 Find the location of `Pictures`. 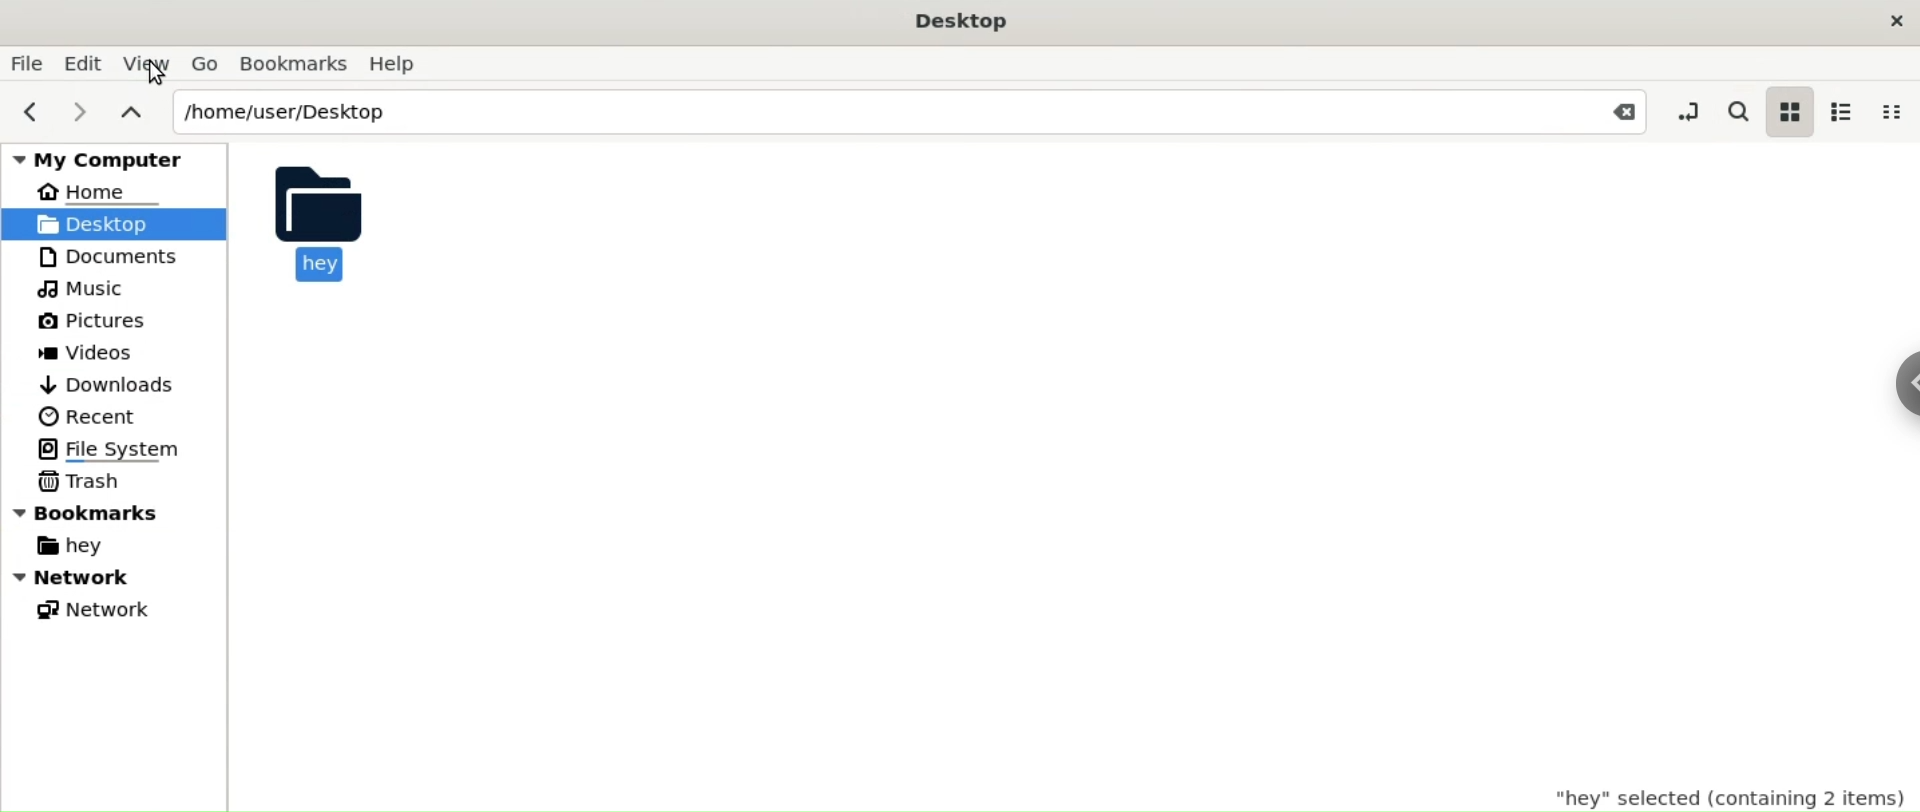

Pictures is located at coordinates (88, 321).